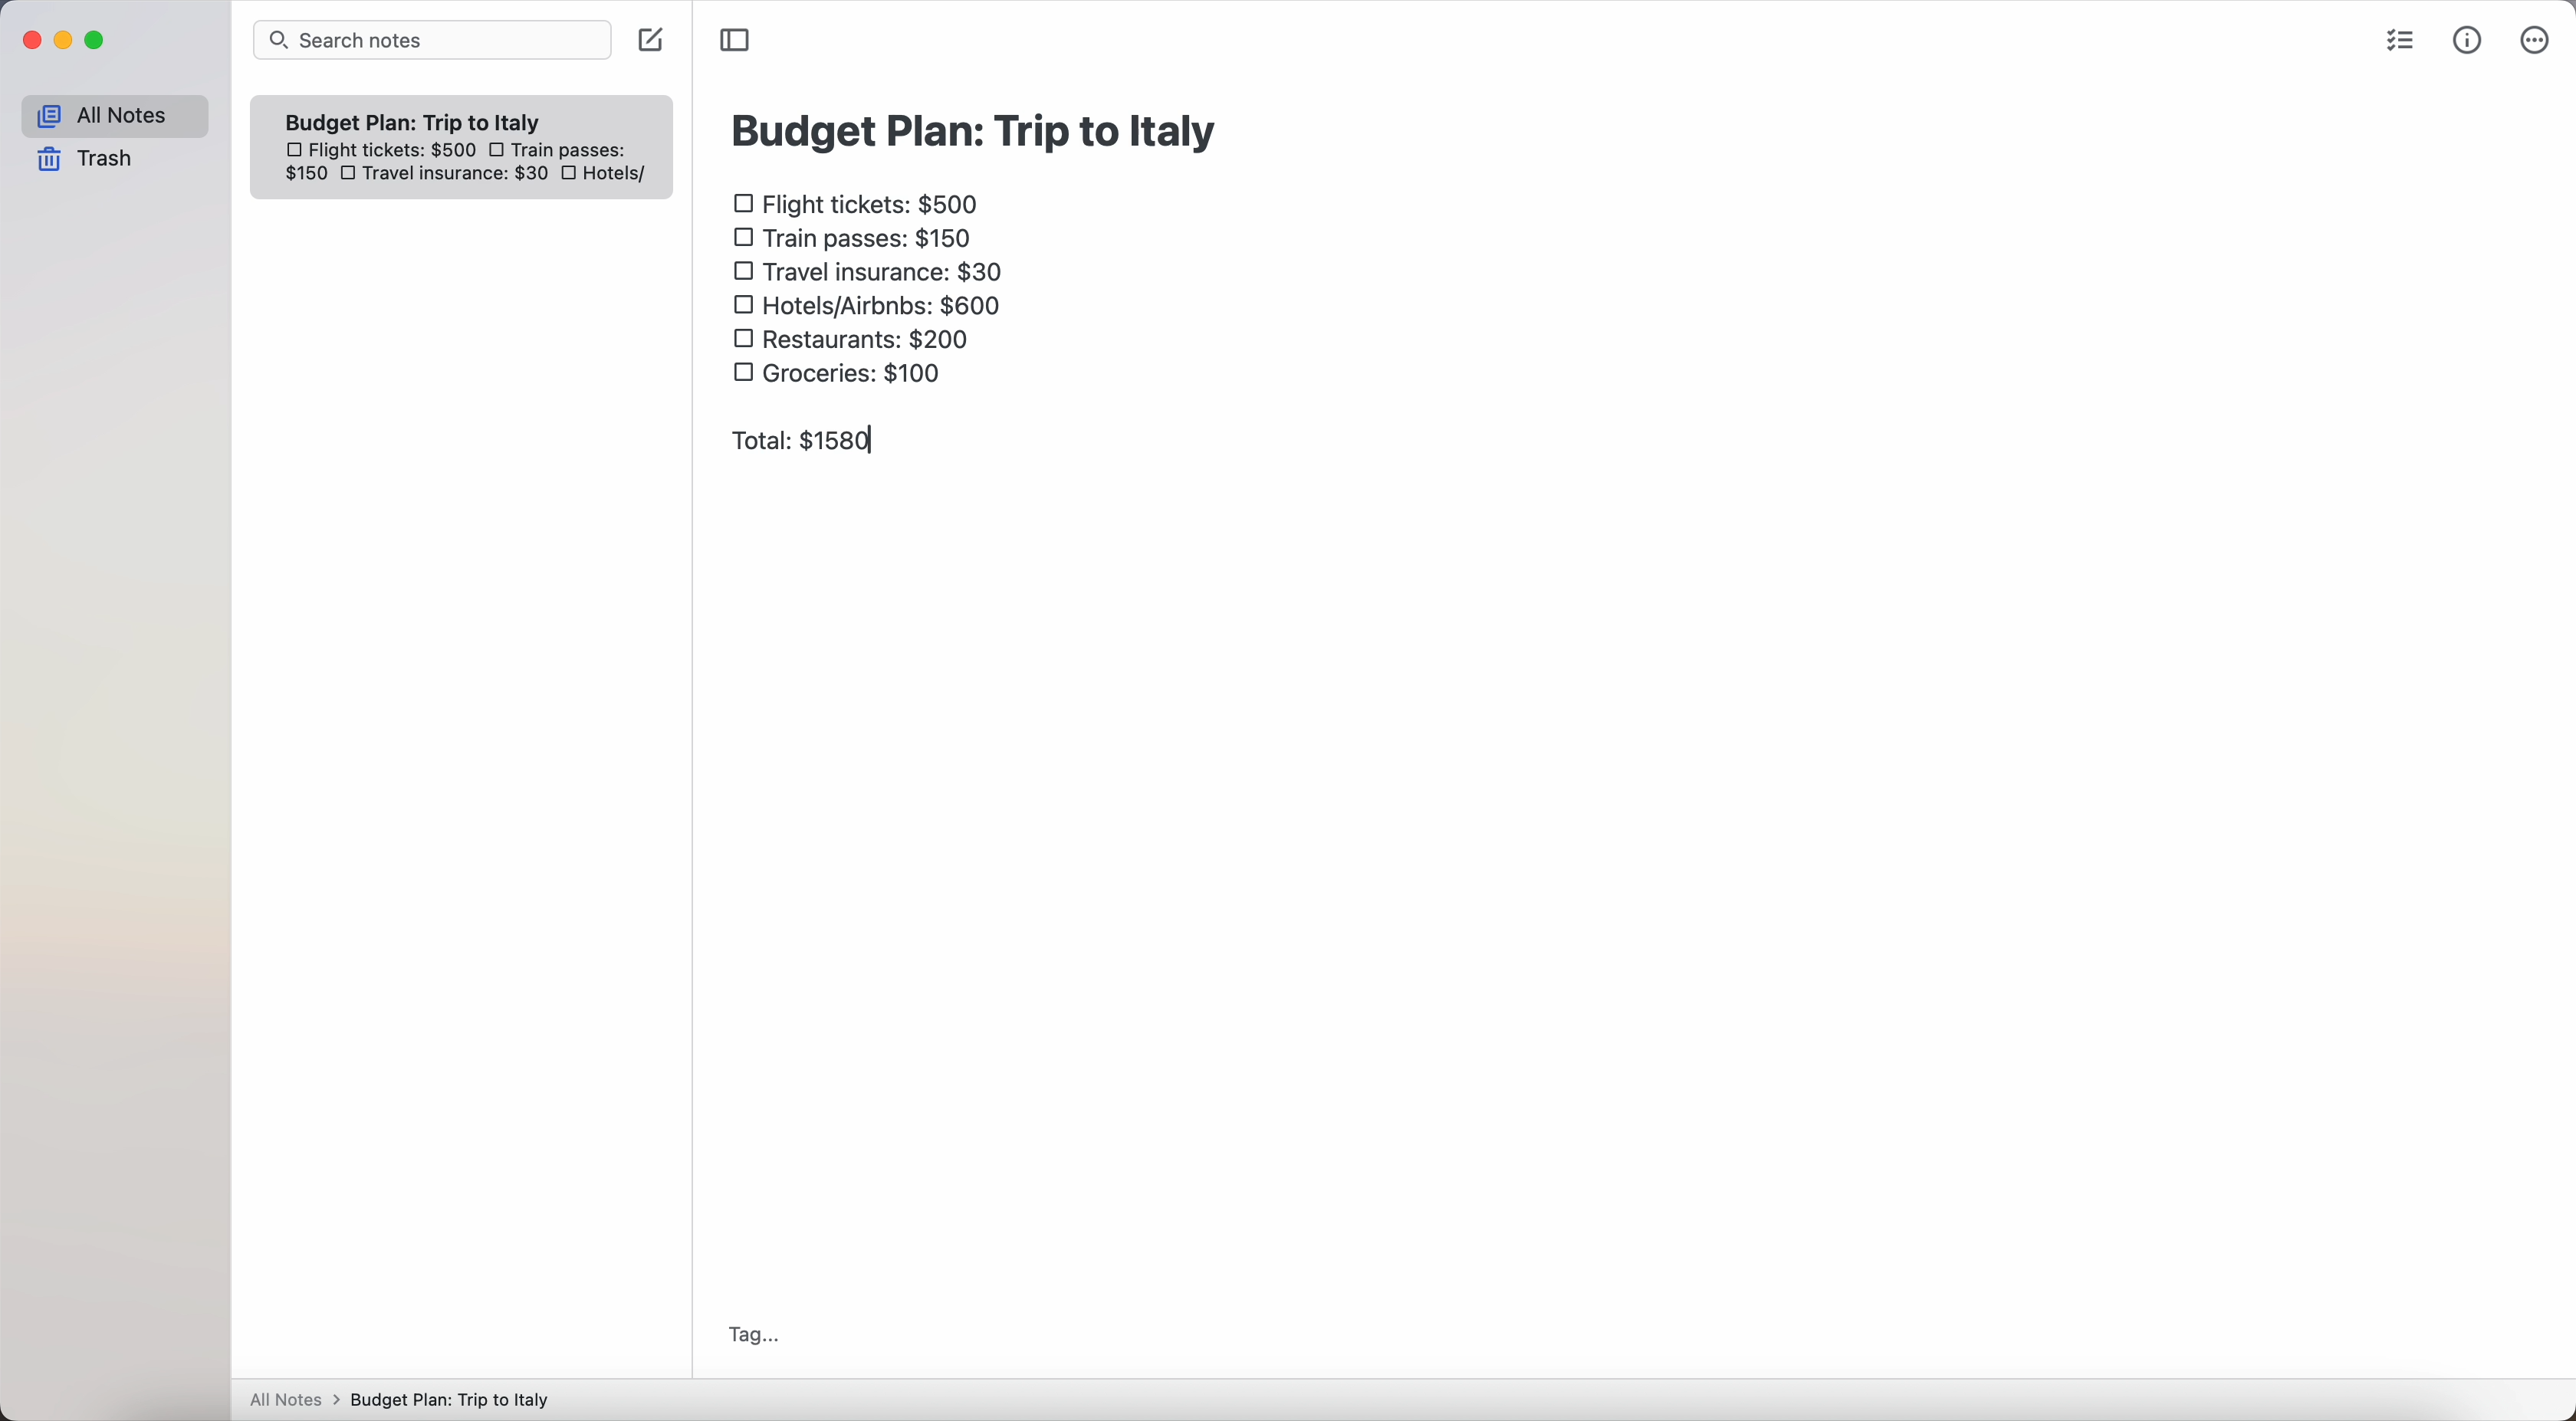 The height and width of the screenshot is (1421, 2576). I want to click on Budget plan trip to Italy note, so click(416, 121).